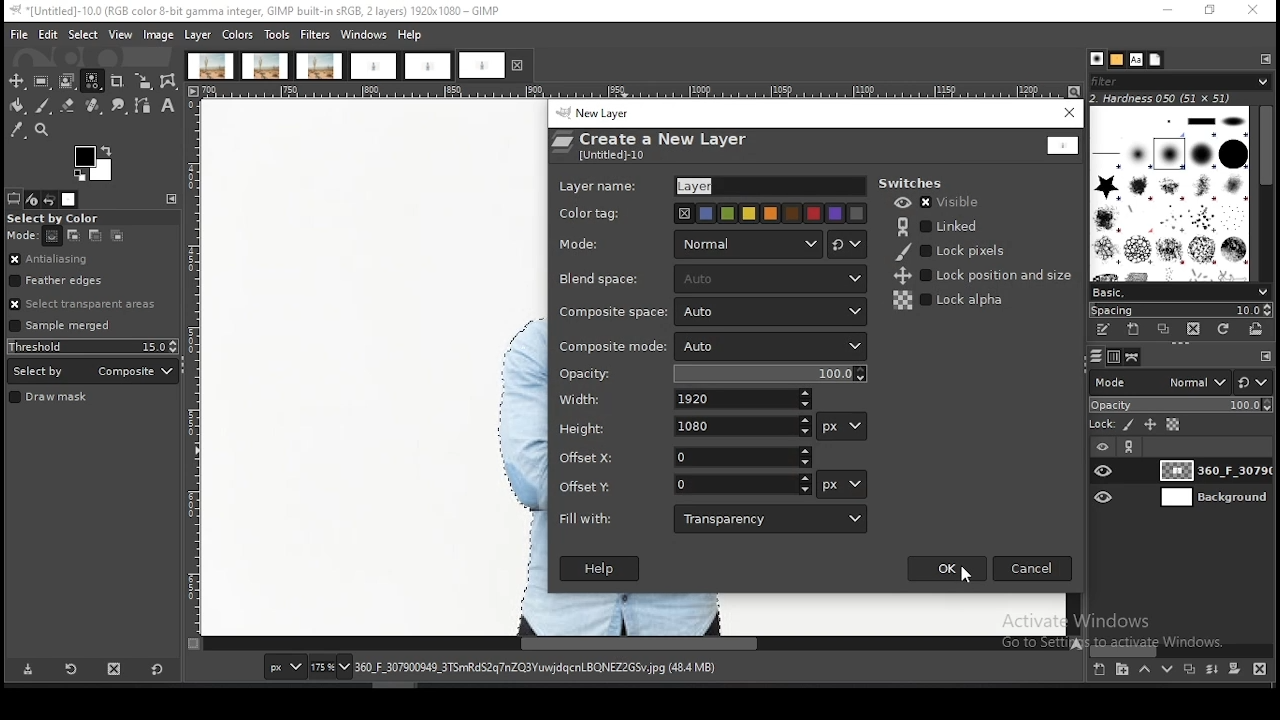 The width and height of the screenshot is (1280, 720). Describe the element at coordinates (590, 374) in the screenshot. I see `opacity` at that location.